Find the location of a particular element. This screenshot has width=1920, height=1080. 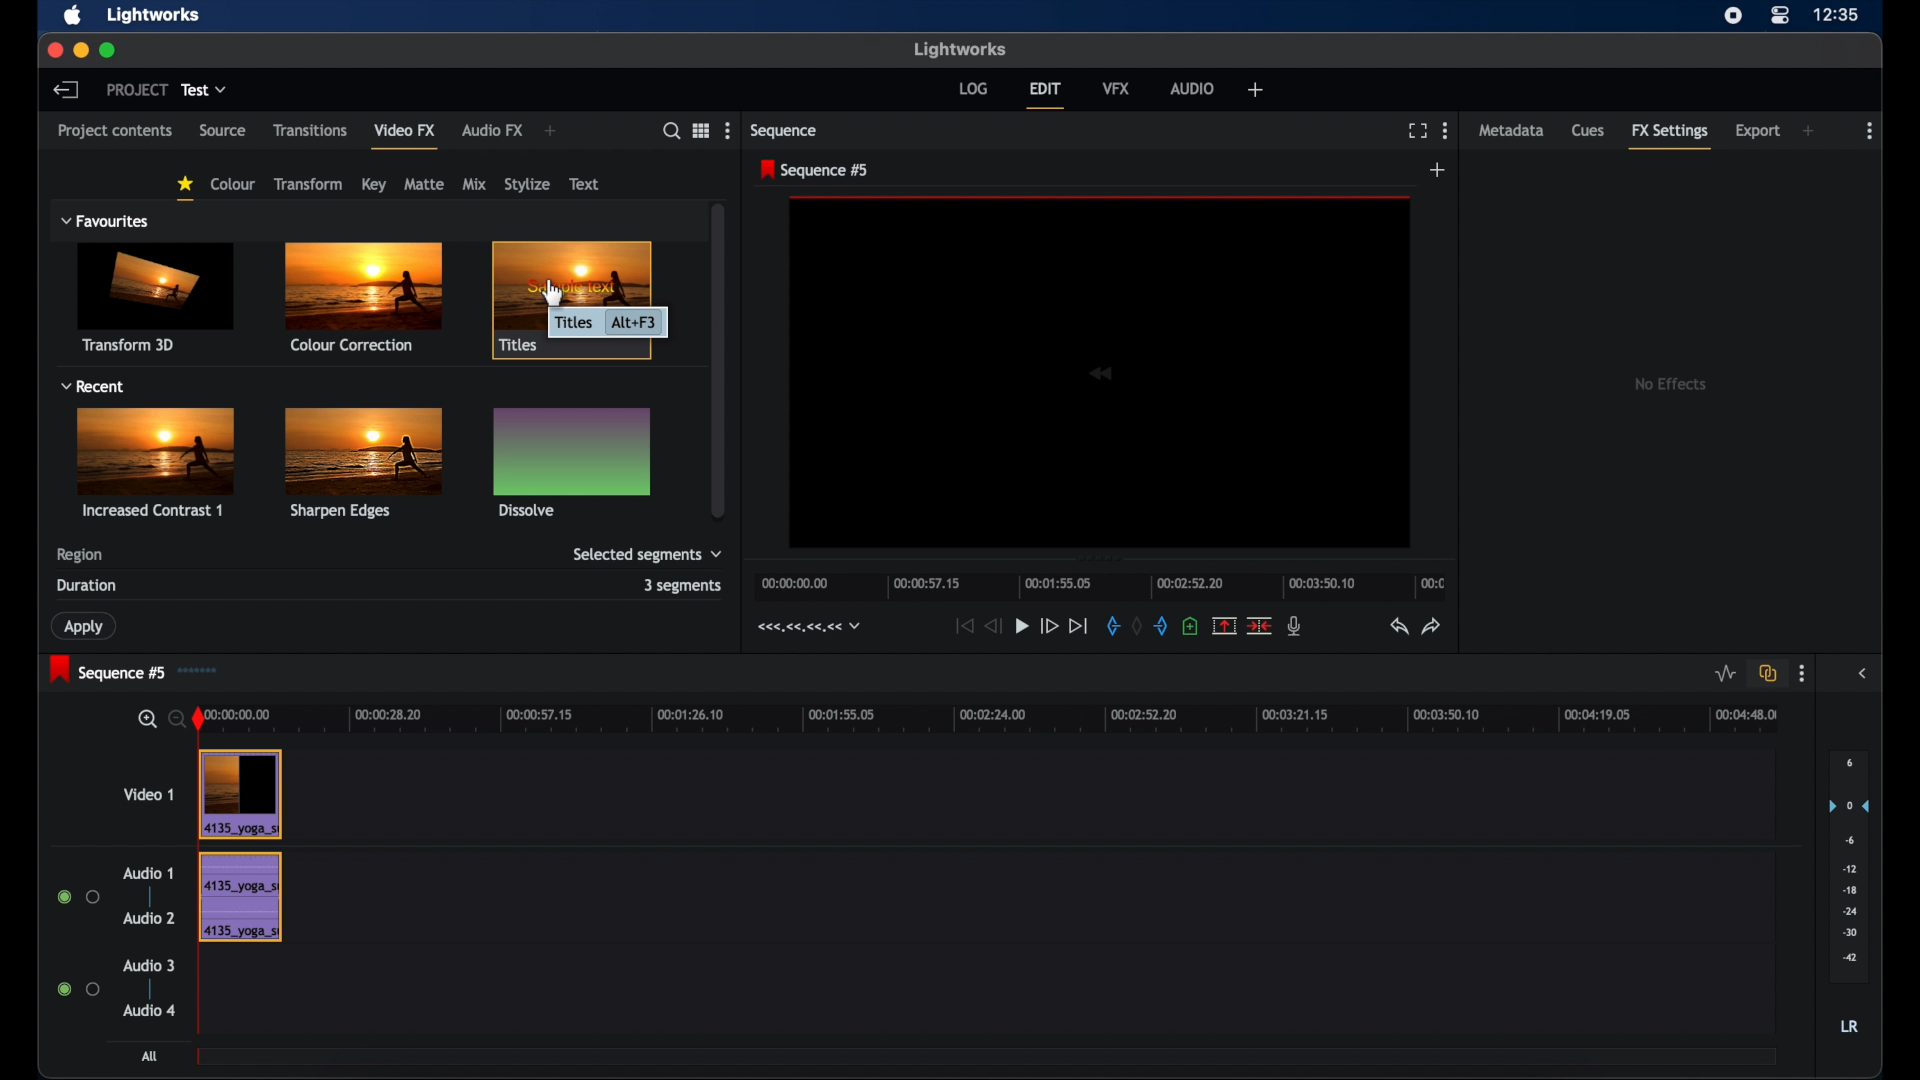

audio 4 is located at coordinates (150, 1009).